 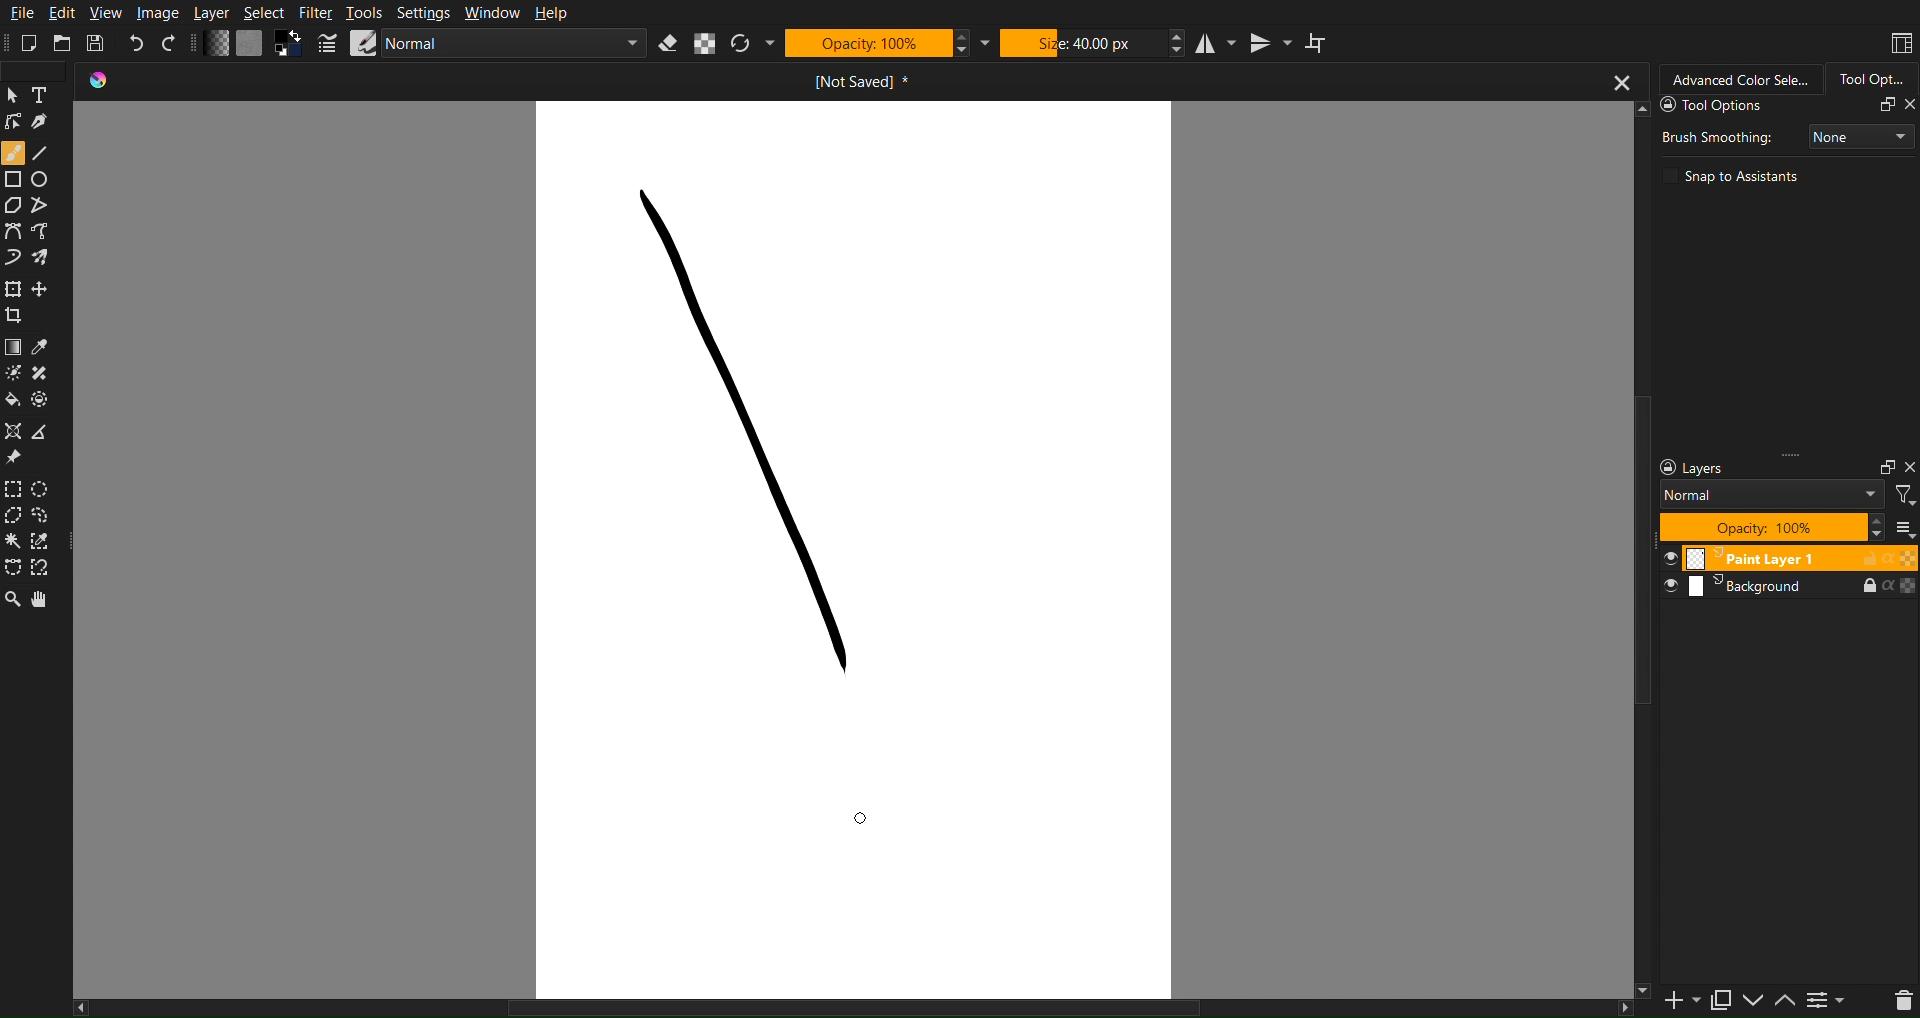 What do you see at coordinates (158, 12) in the screenshot?
I see `Image` at bounding box center [158, 12].